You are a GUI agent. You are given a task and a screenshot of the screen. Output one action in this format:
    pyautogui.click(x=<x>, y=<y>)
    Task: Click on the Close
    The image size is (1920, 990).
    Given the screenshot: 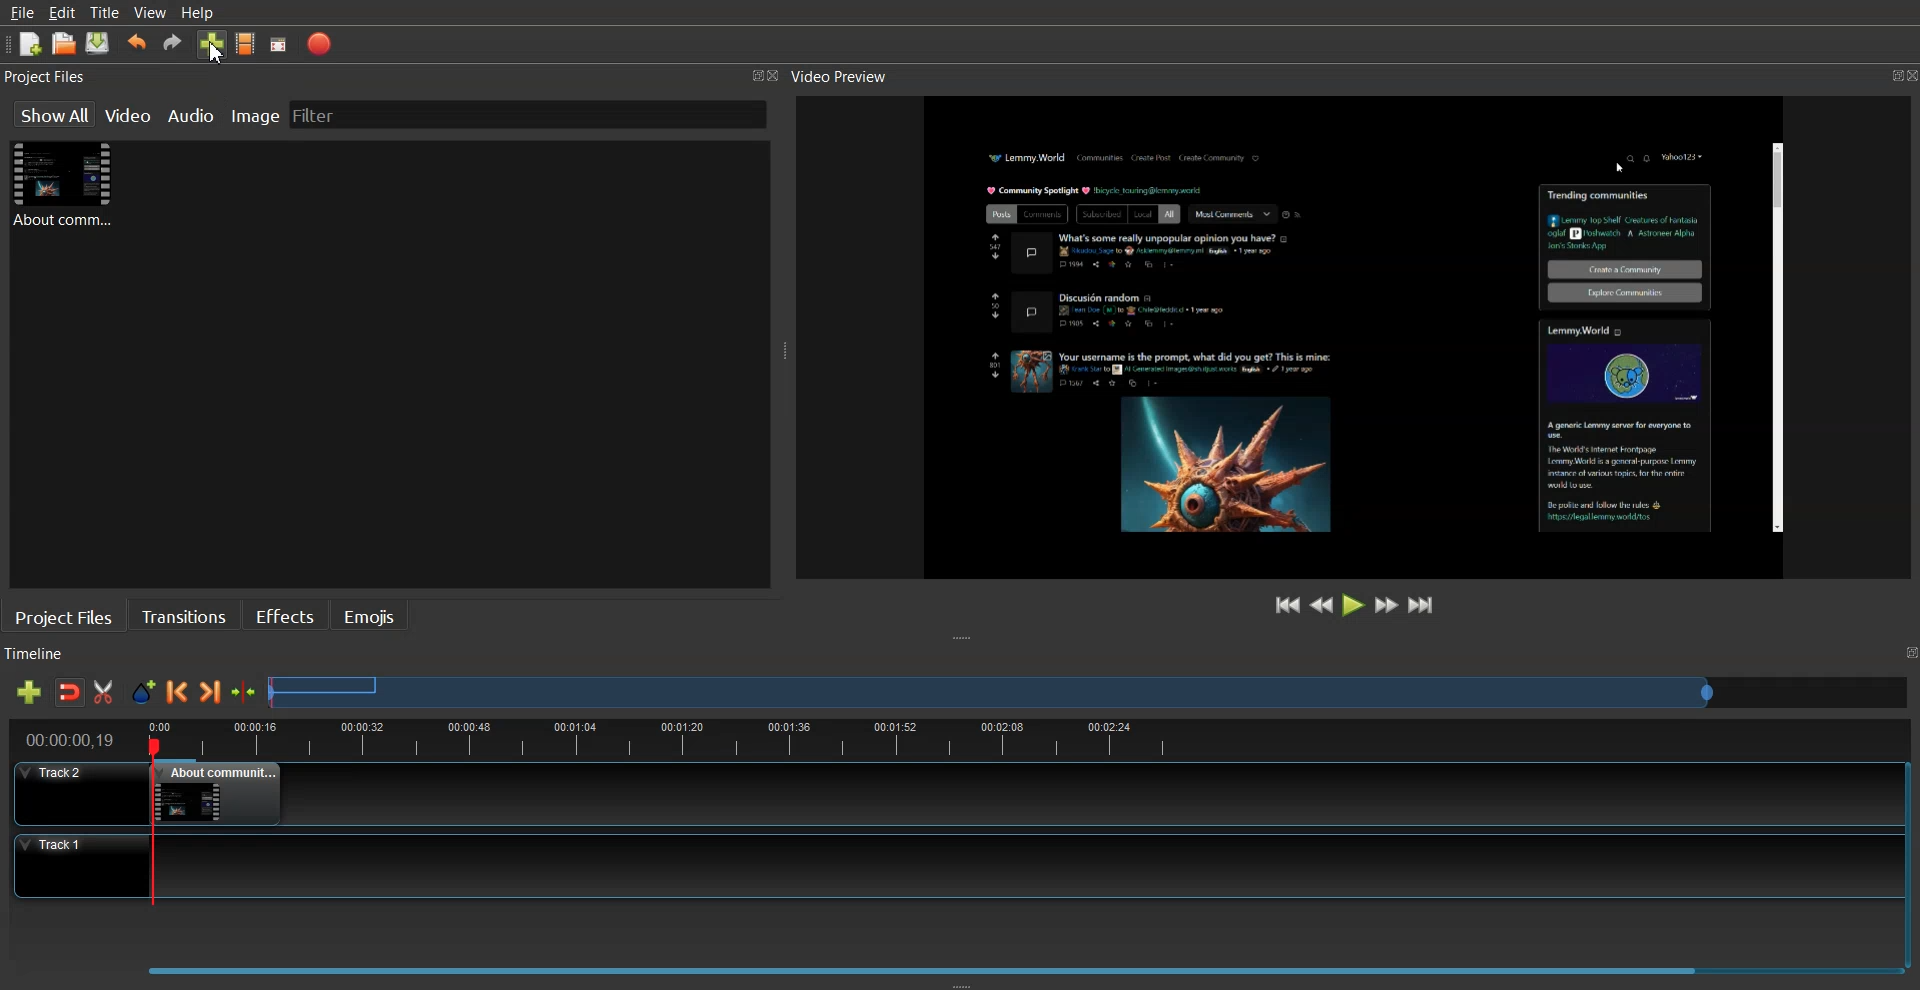 What is the action you would take?
    pyautogui.click(x=779, y=77)
    